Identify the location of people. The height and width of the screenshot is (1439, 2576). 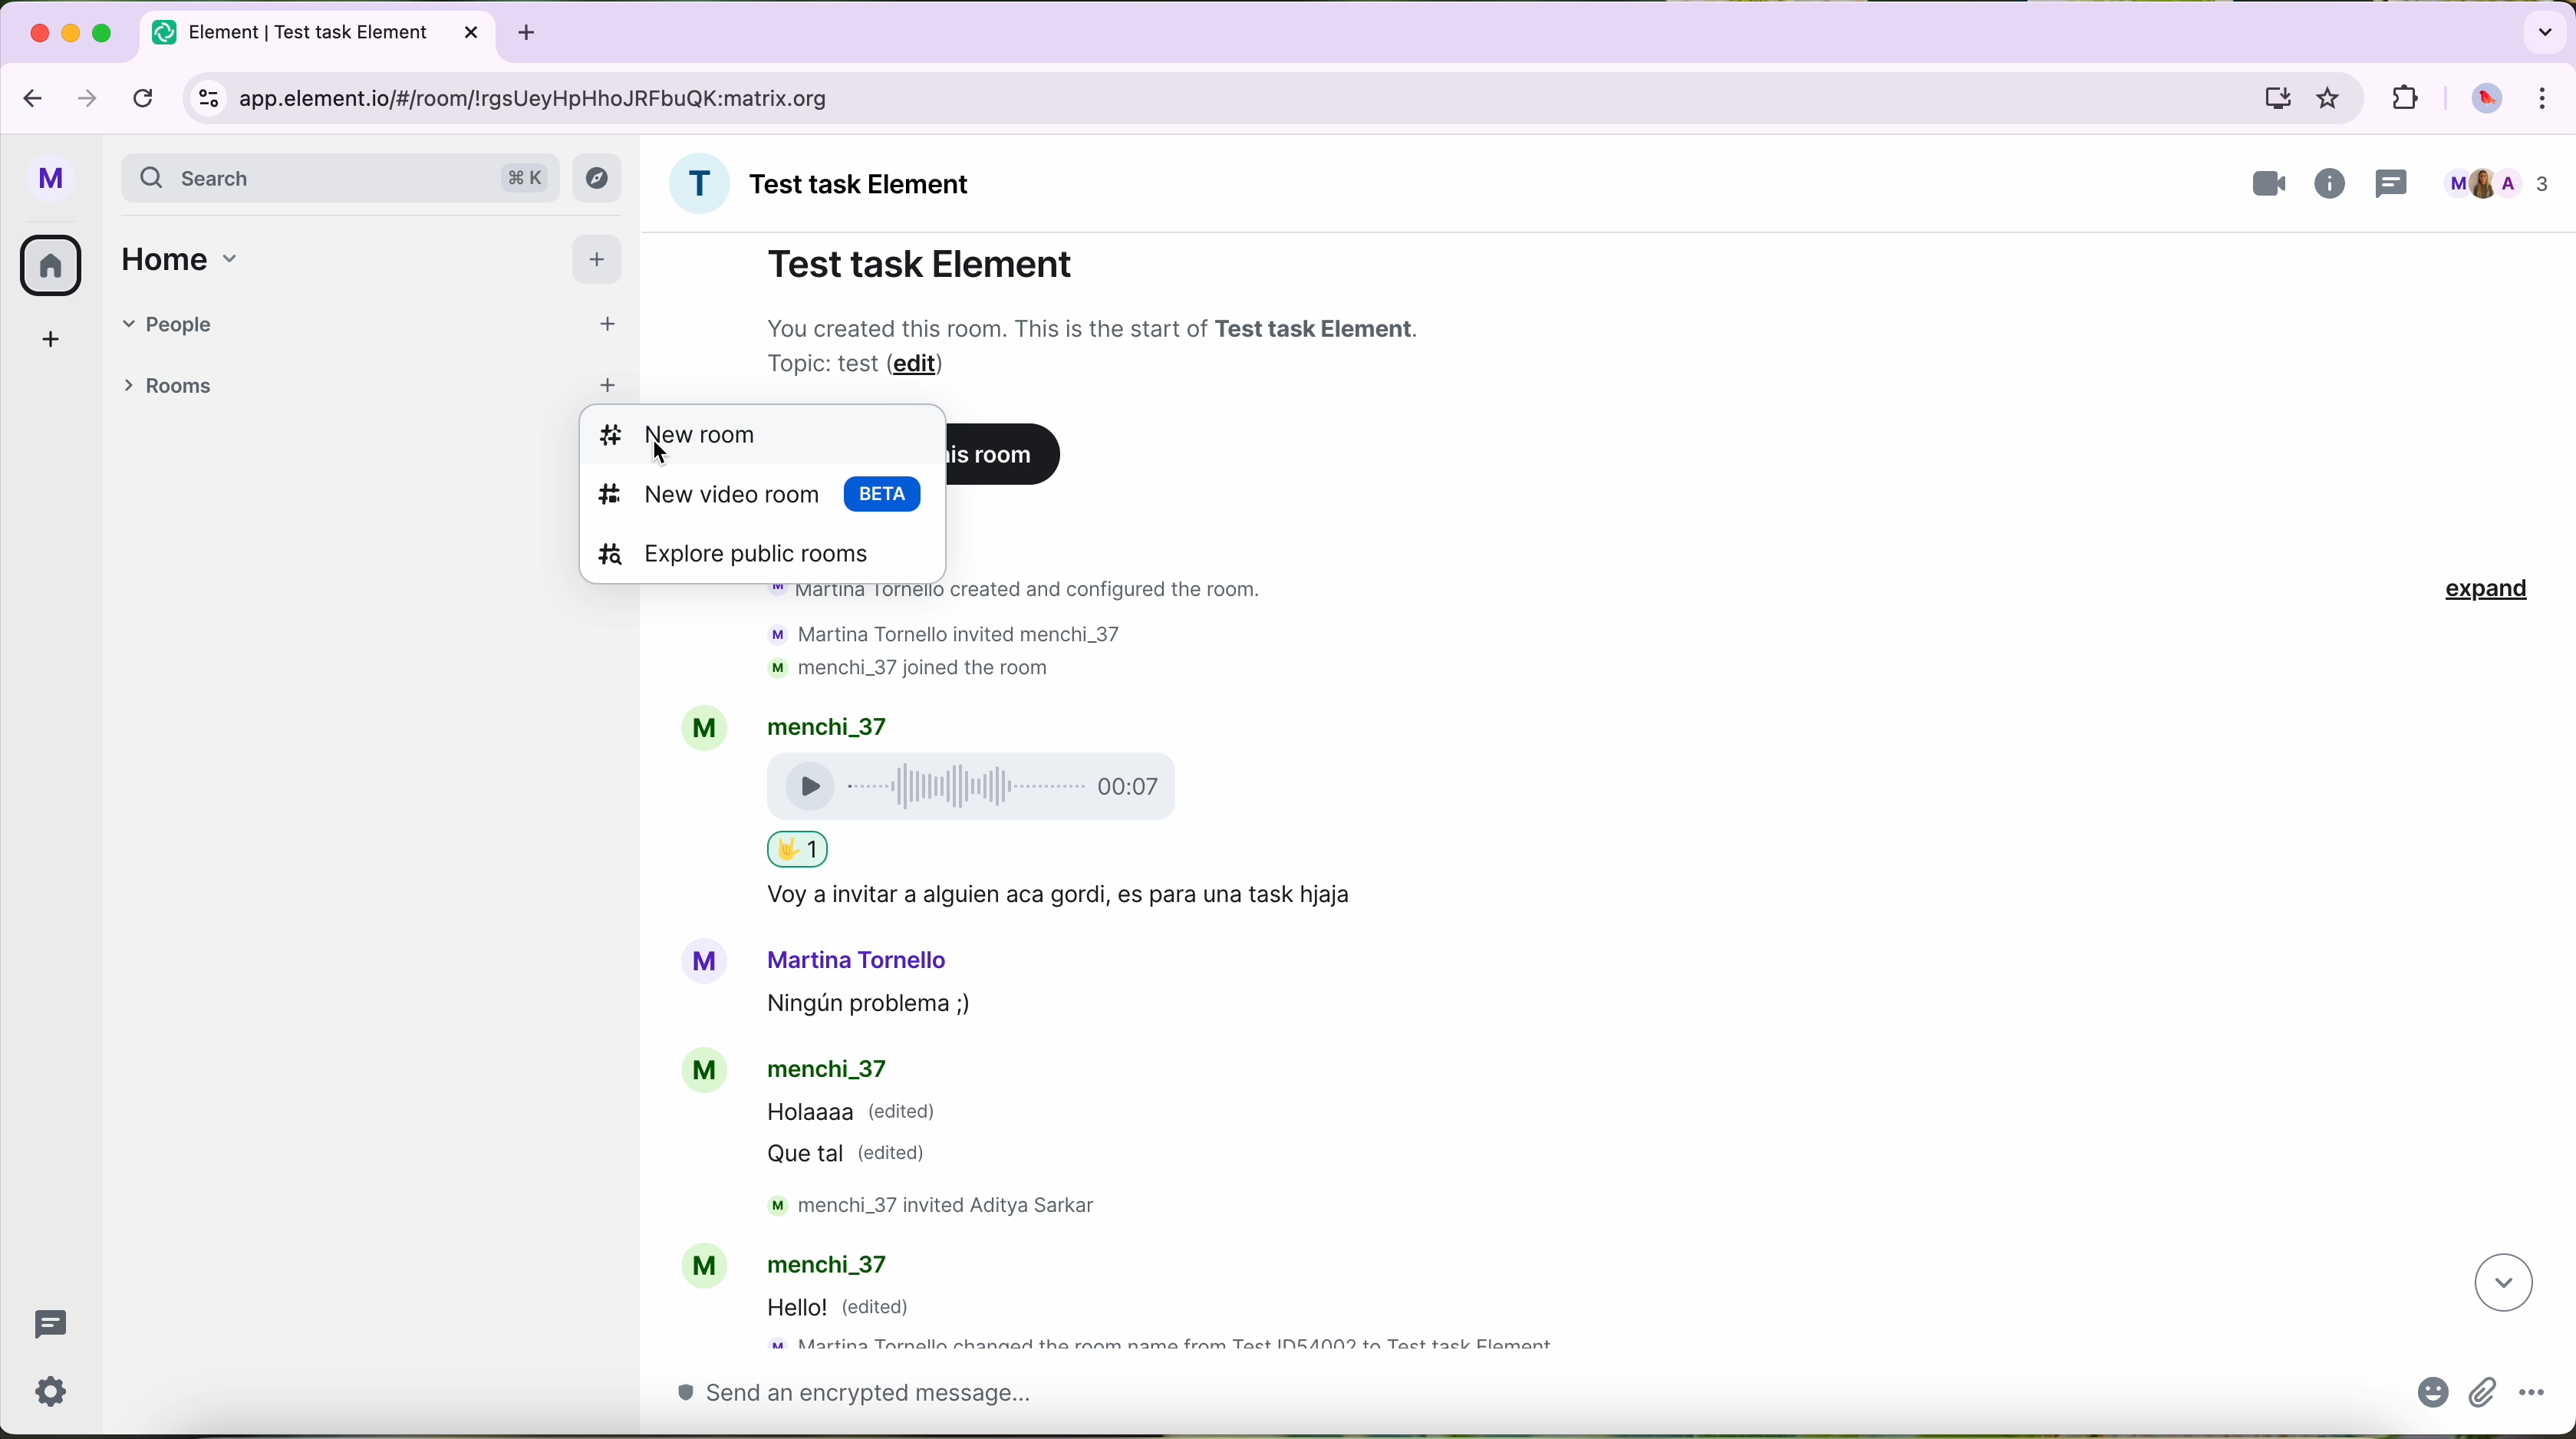
(2497, 183).